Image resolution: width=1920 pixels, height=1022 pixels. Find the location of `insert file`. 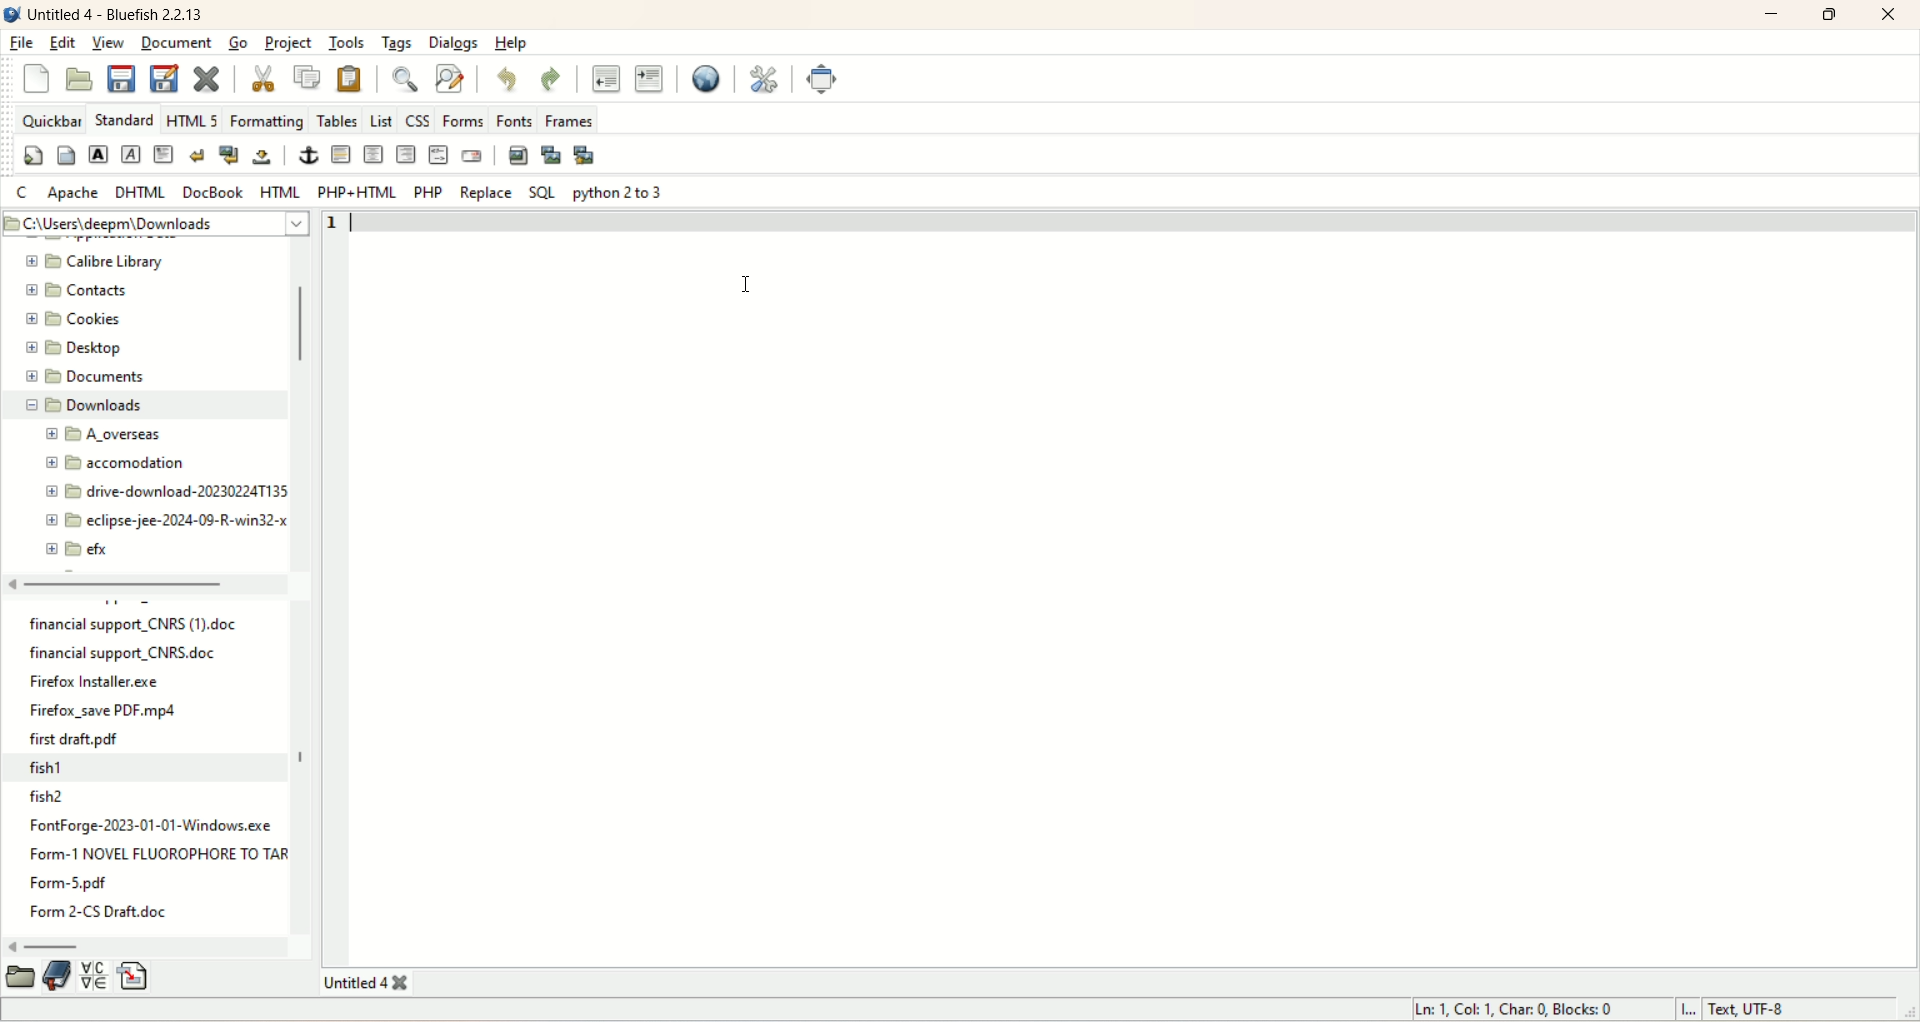

insert file is located at coordinates (136, 977).